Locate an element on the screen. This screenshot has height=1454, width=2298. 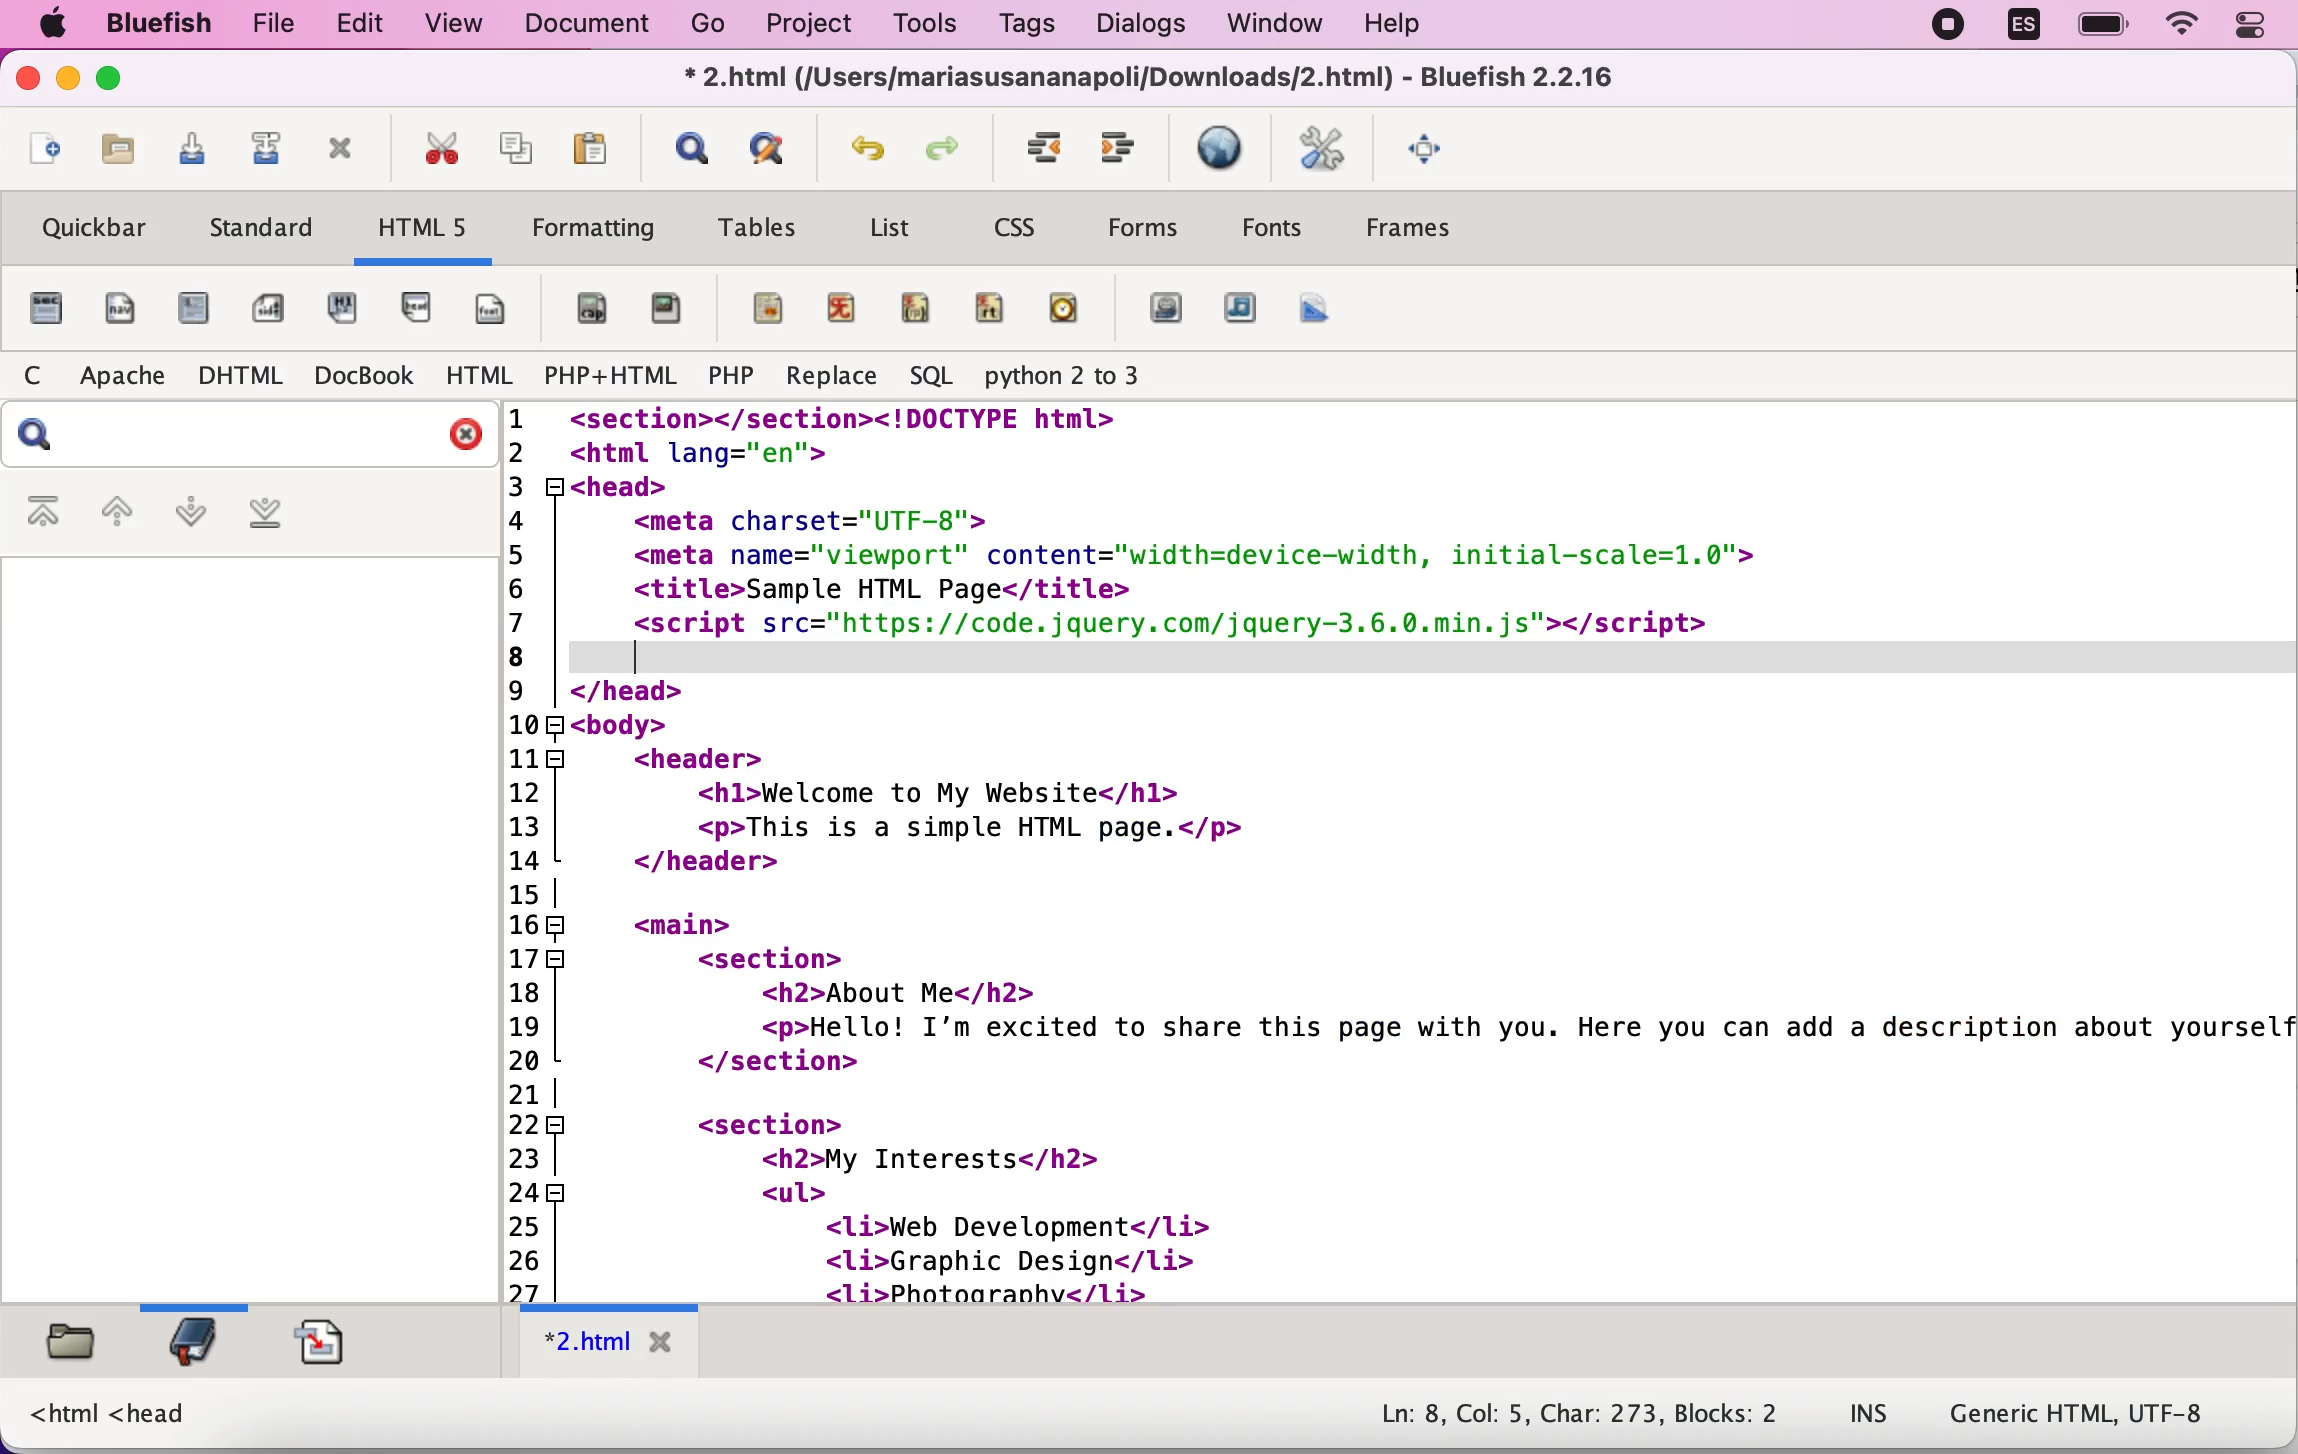
unindent is located at coordinates (1041, 147).